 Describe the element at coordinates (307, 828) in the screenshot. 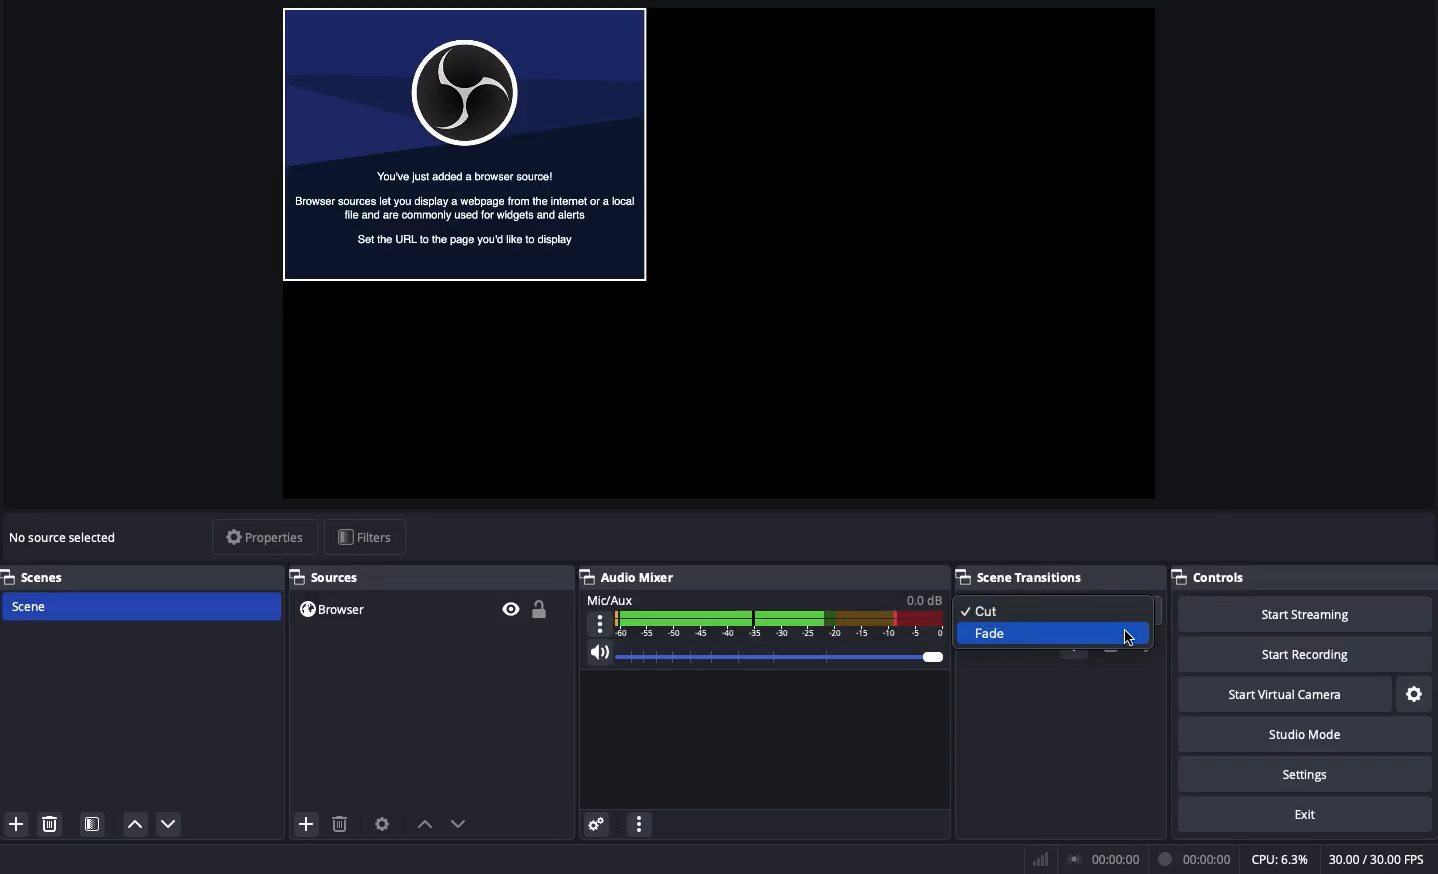

I see `add` at that location.